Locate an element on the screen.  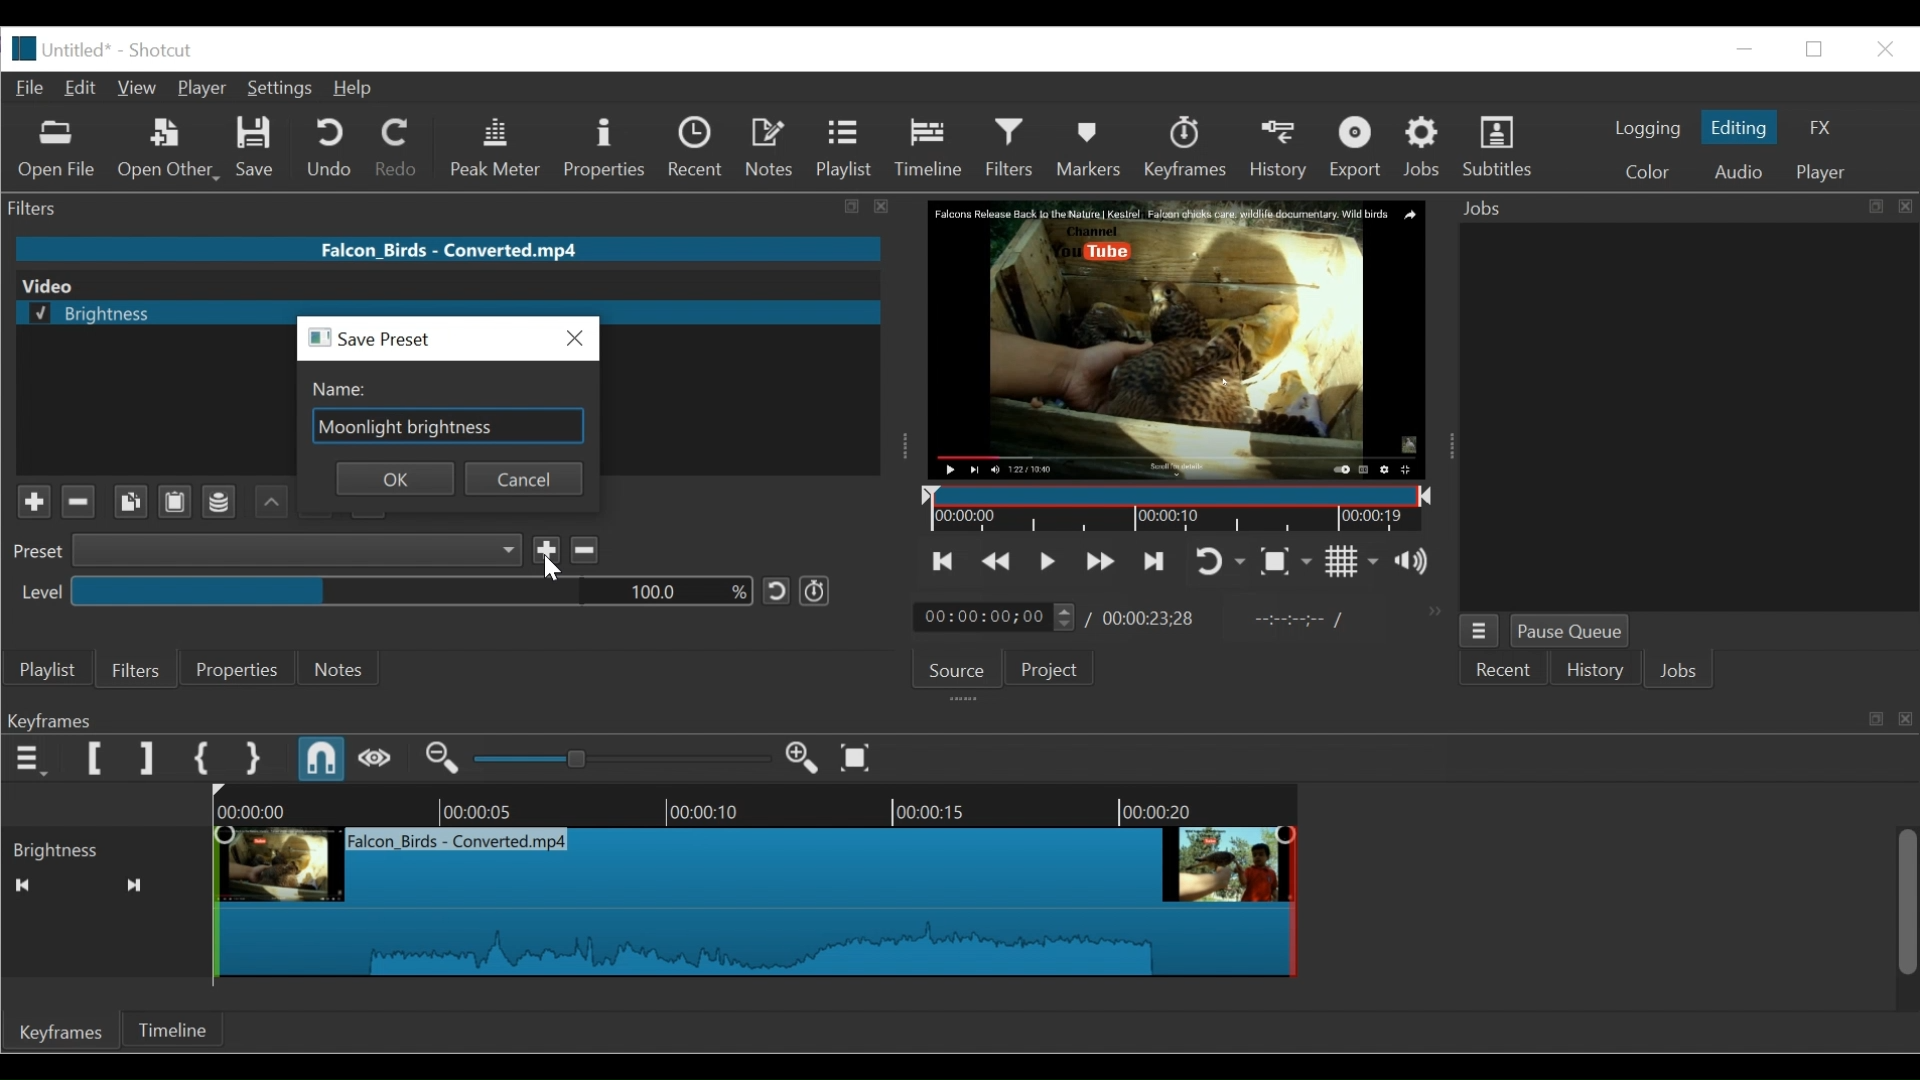
Playlist is located at coordinates (844, 150).